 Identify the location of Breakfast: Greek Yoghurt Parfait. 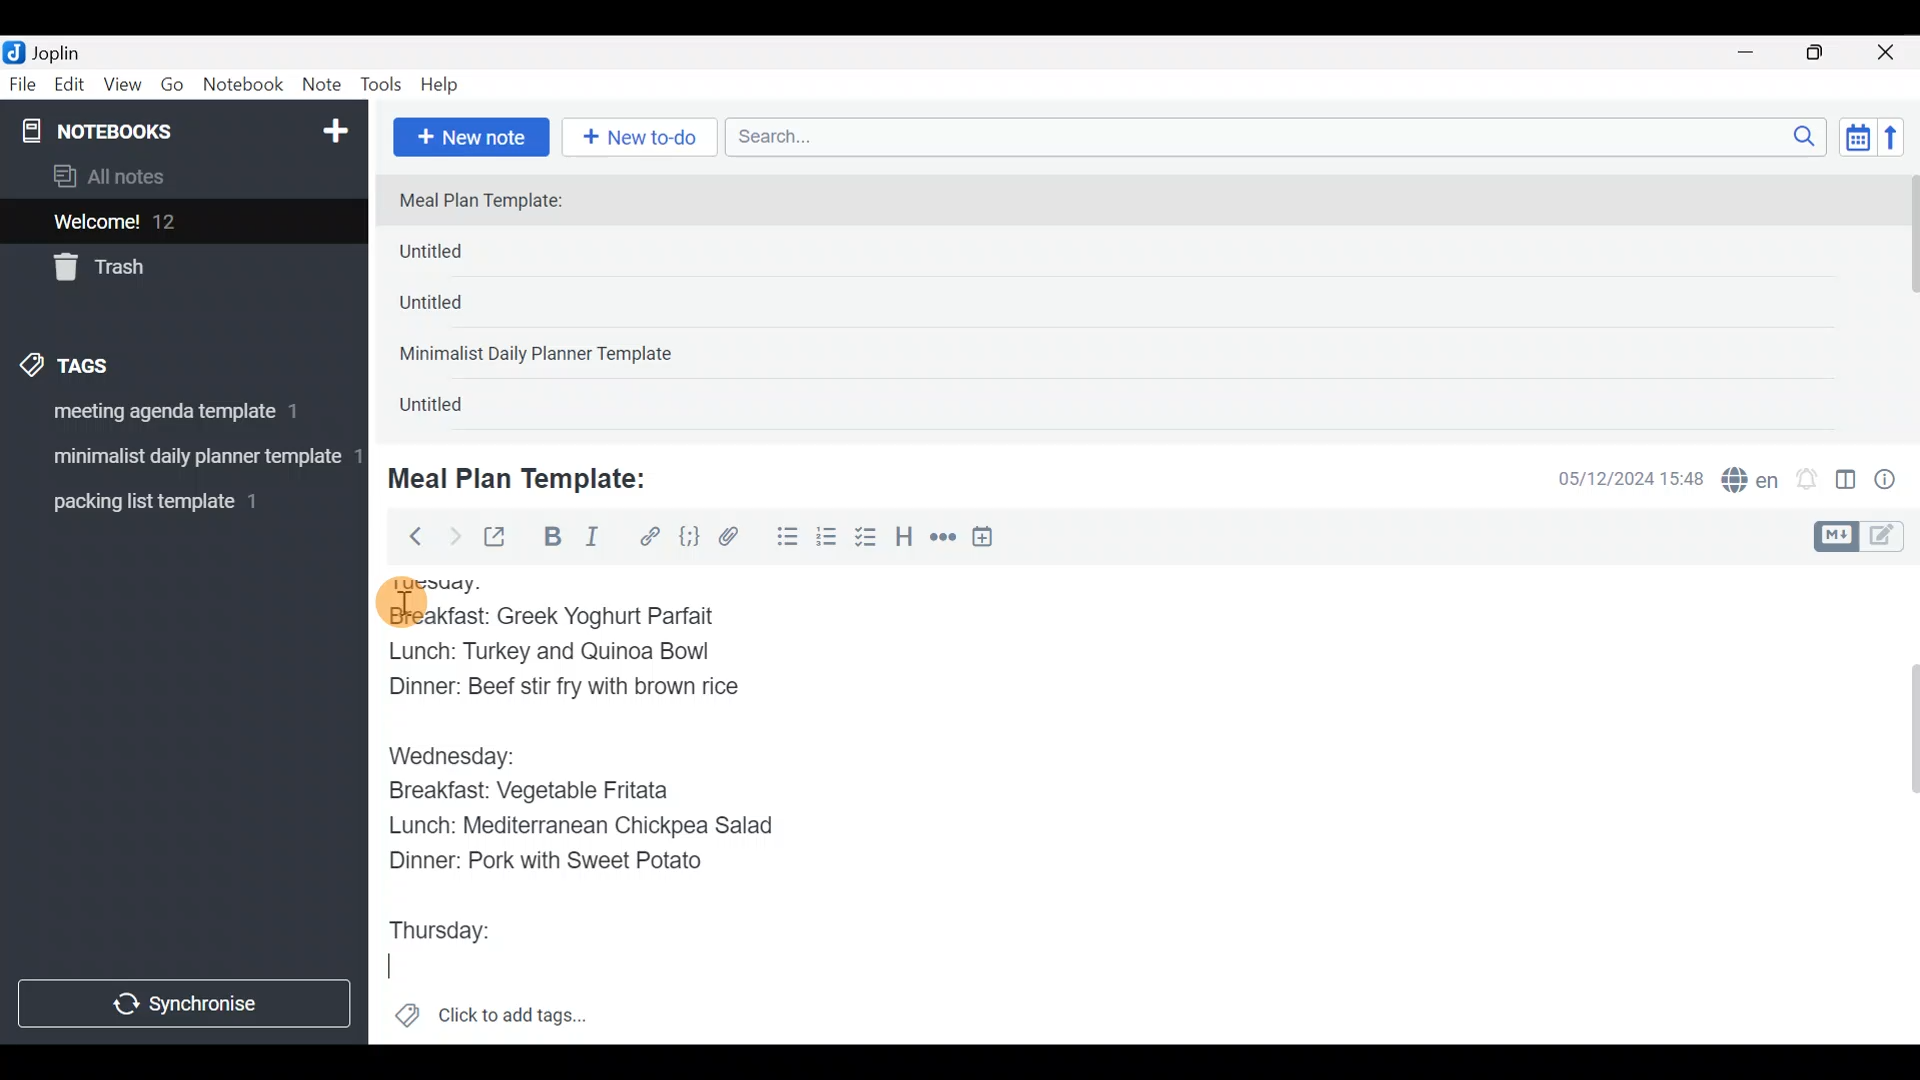
(555, 614).